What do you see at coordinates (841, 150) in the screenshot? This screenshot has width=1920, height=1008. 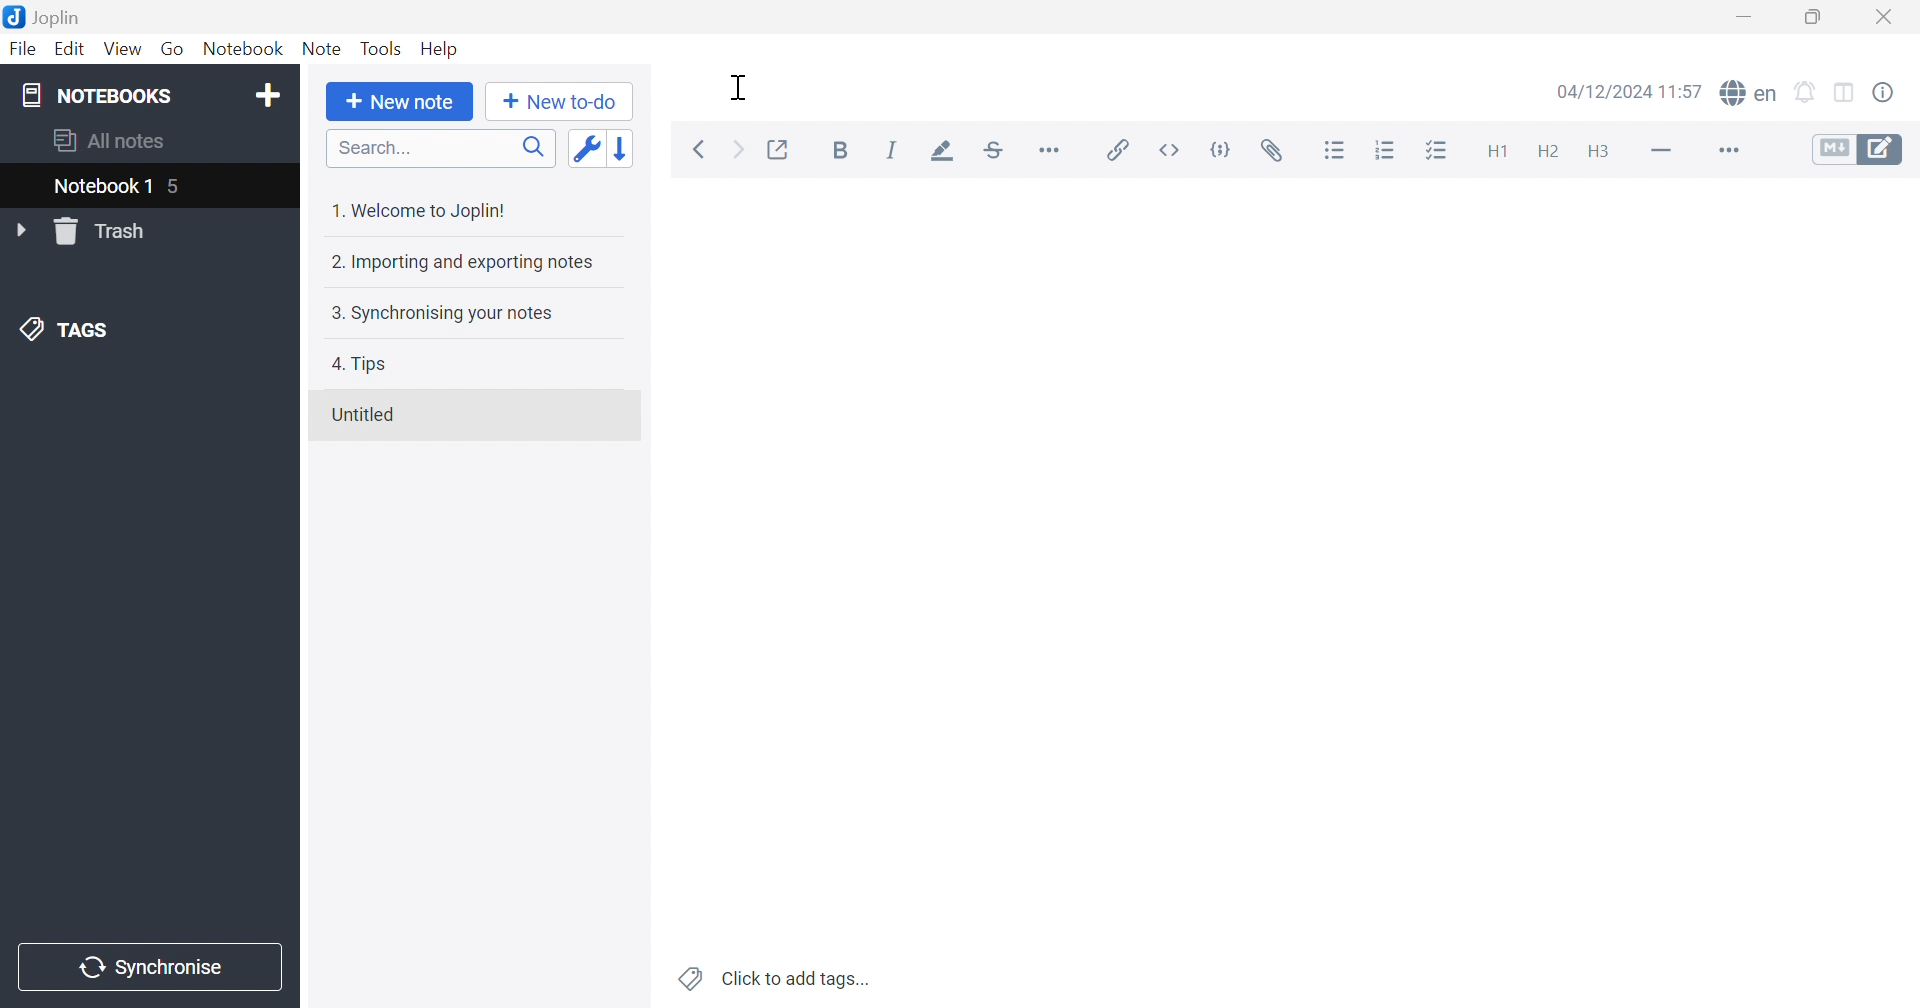 I see `Bold` at bounding box center [841, 150].